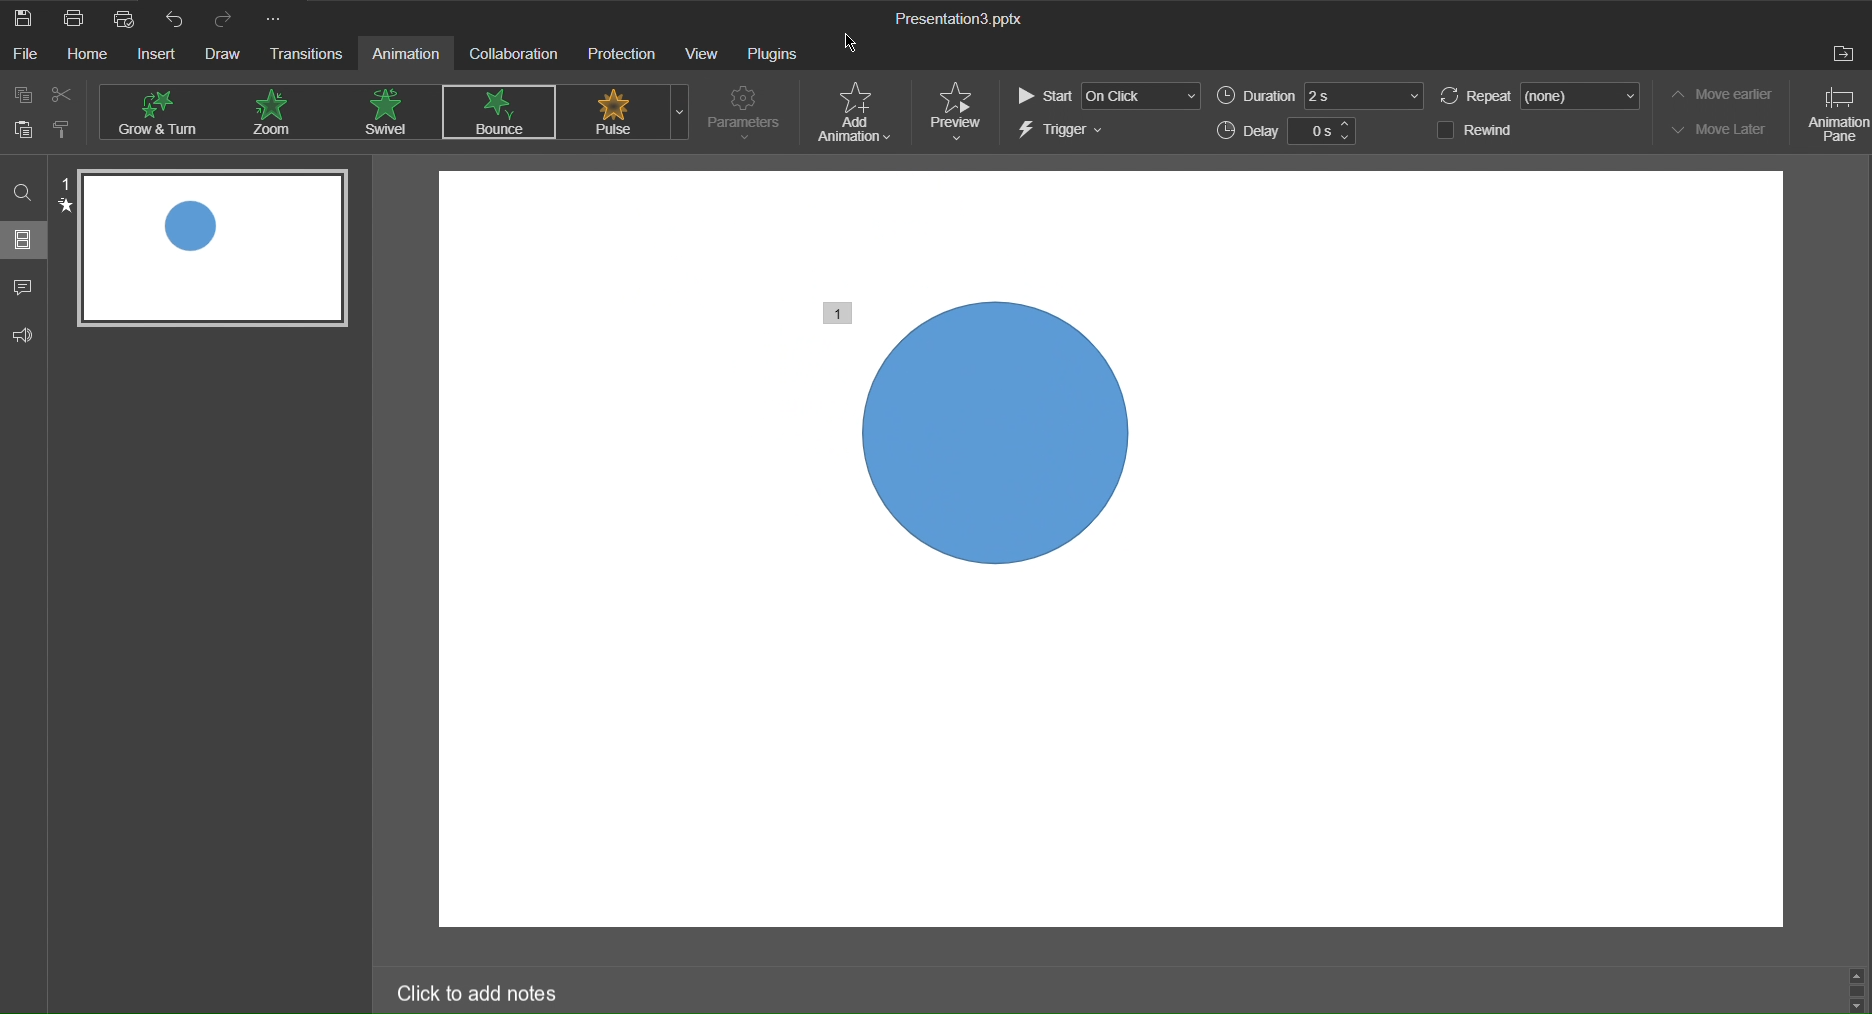  Describe the element at coordinates (1143, 96) in the screenshot. I see `On Click` at that location.